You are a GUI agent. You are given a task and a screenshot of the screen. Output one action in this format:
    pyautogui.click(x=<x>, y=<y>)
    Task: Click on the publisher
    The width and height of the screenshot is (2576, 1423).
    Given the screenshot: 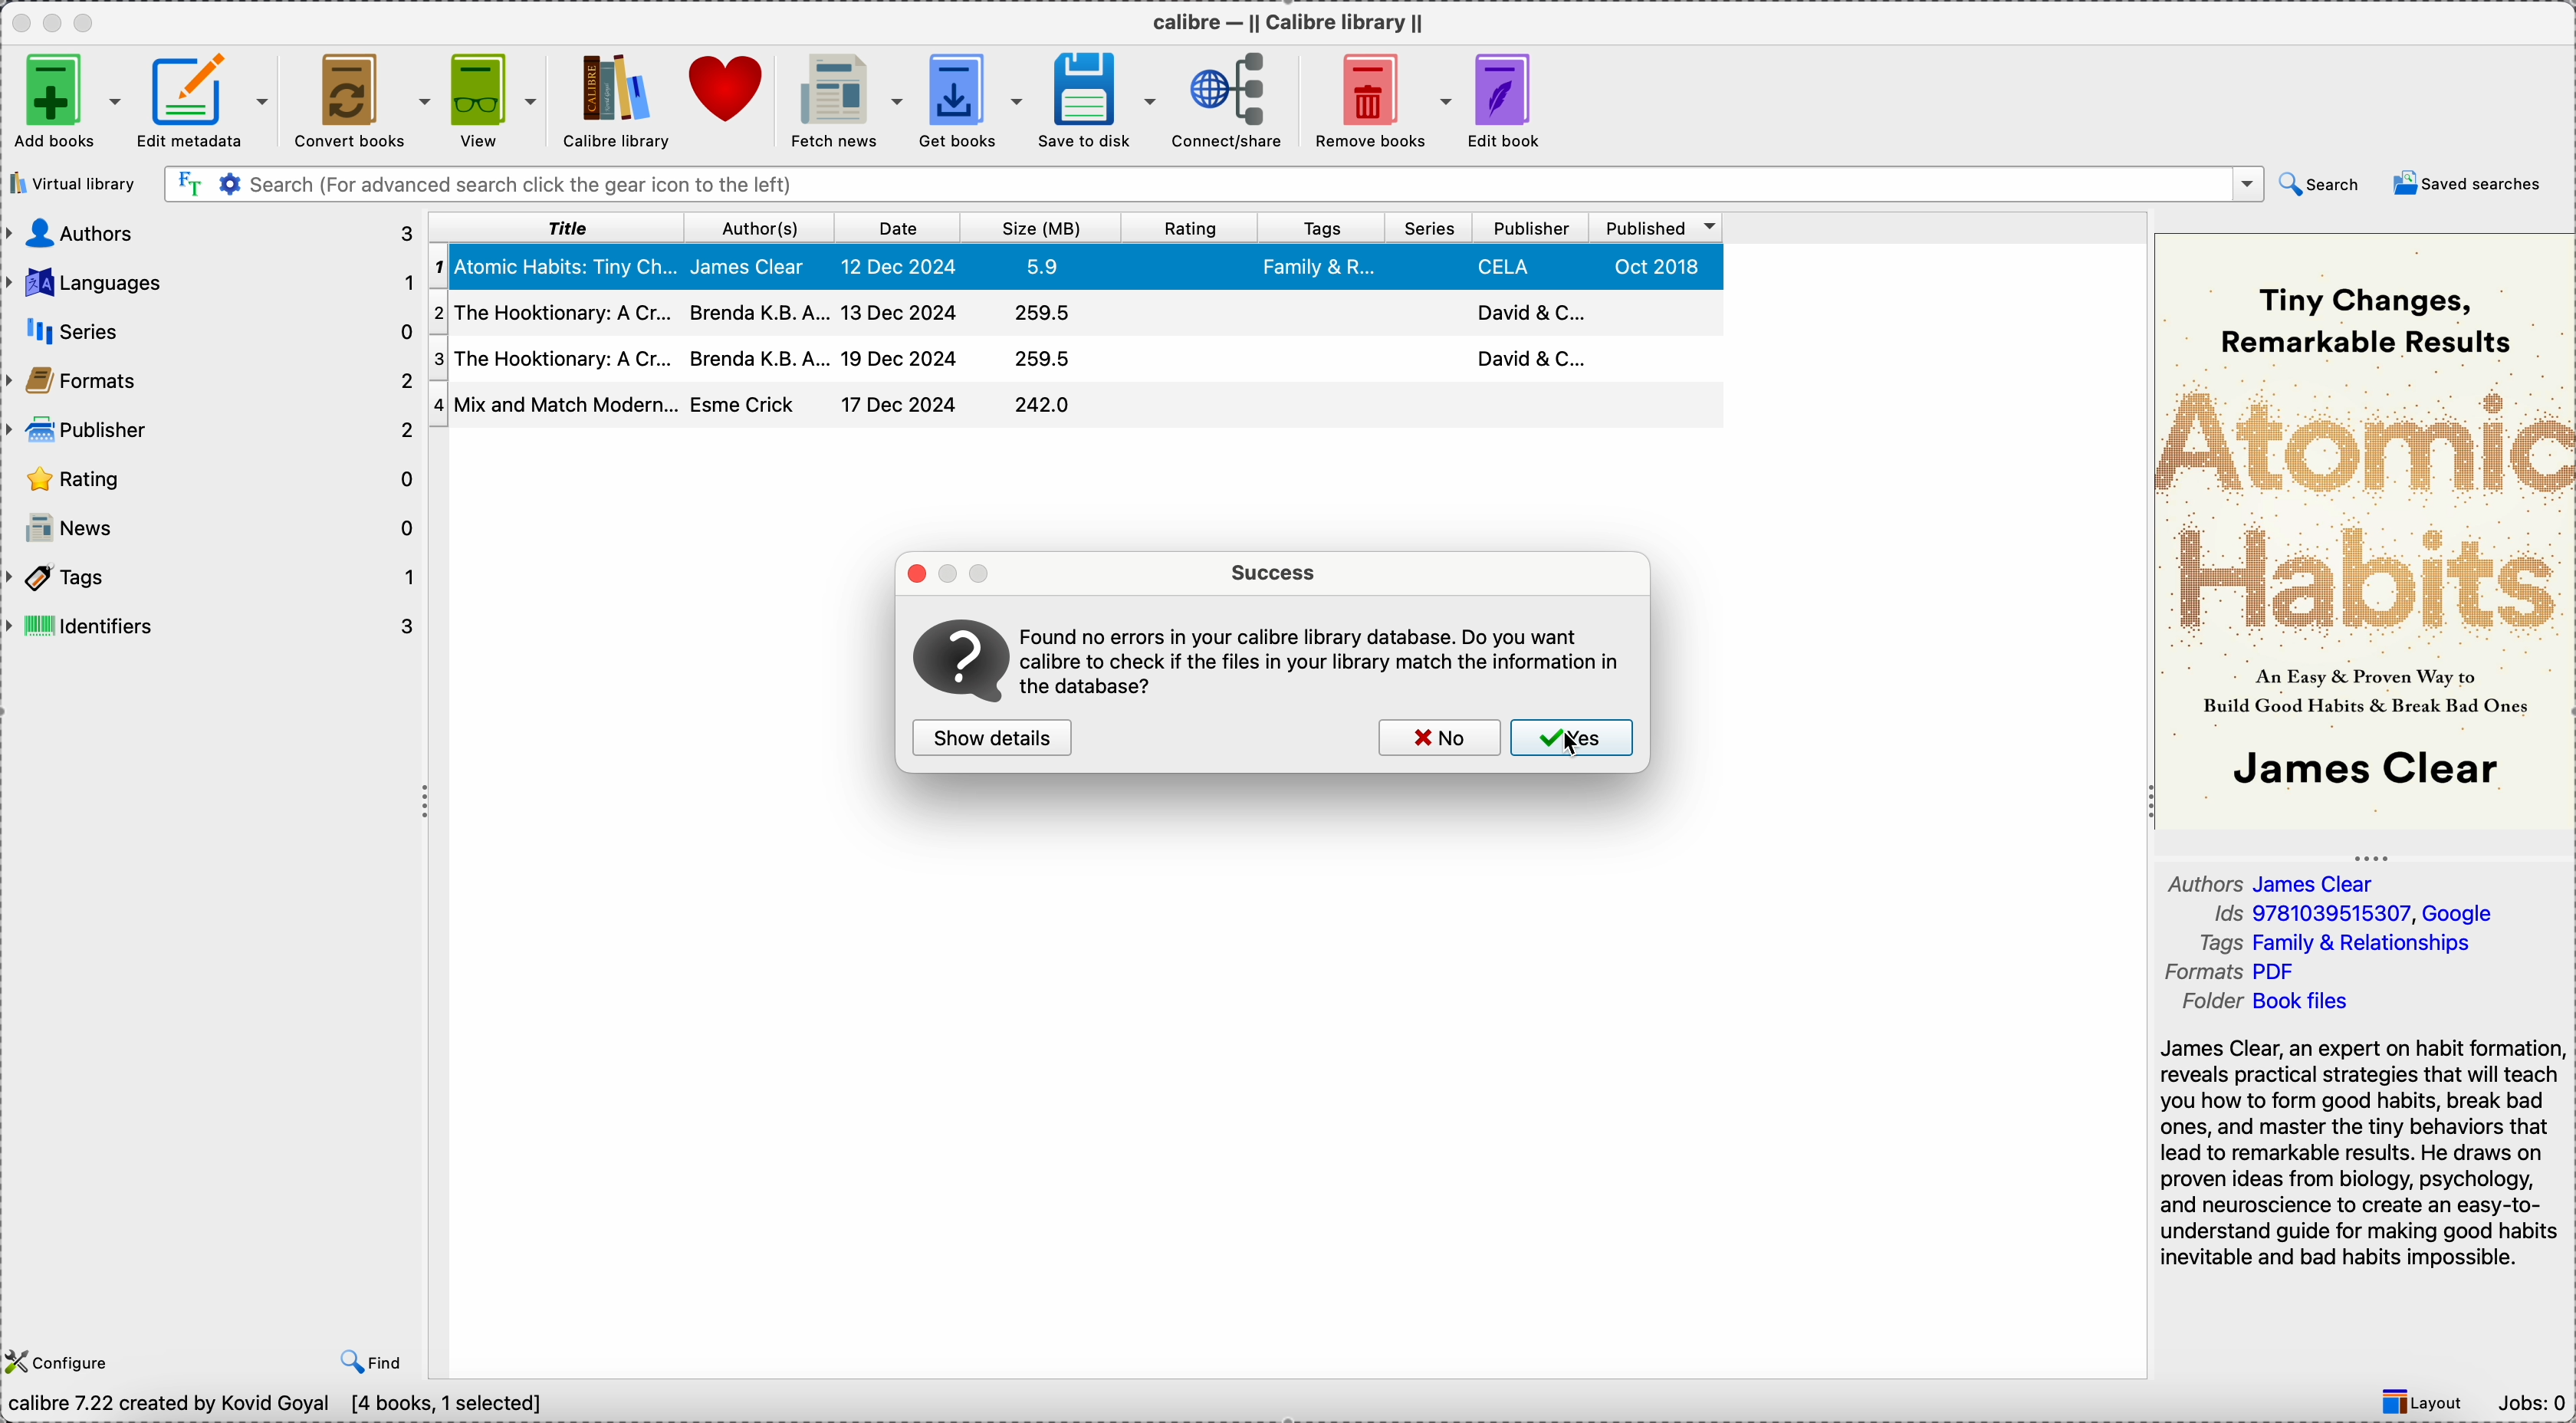 What is the action you would take?
    pyautogui.click(x=1533, y=228)
    